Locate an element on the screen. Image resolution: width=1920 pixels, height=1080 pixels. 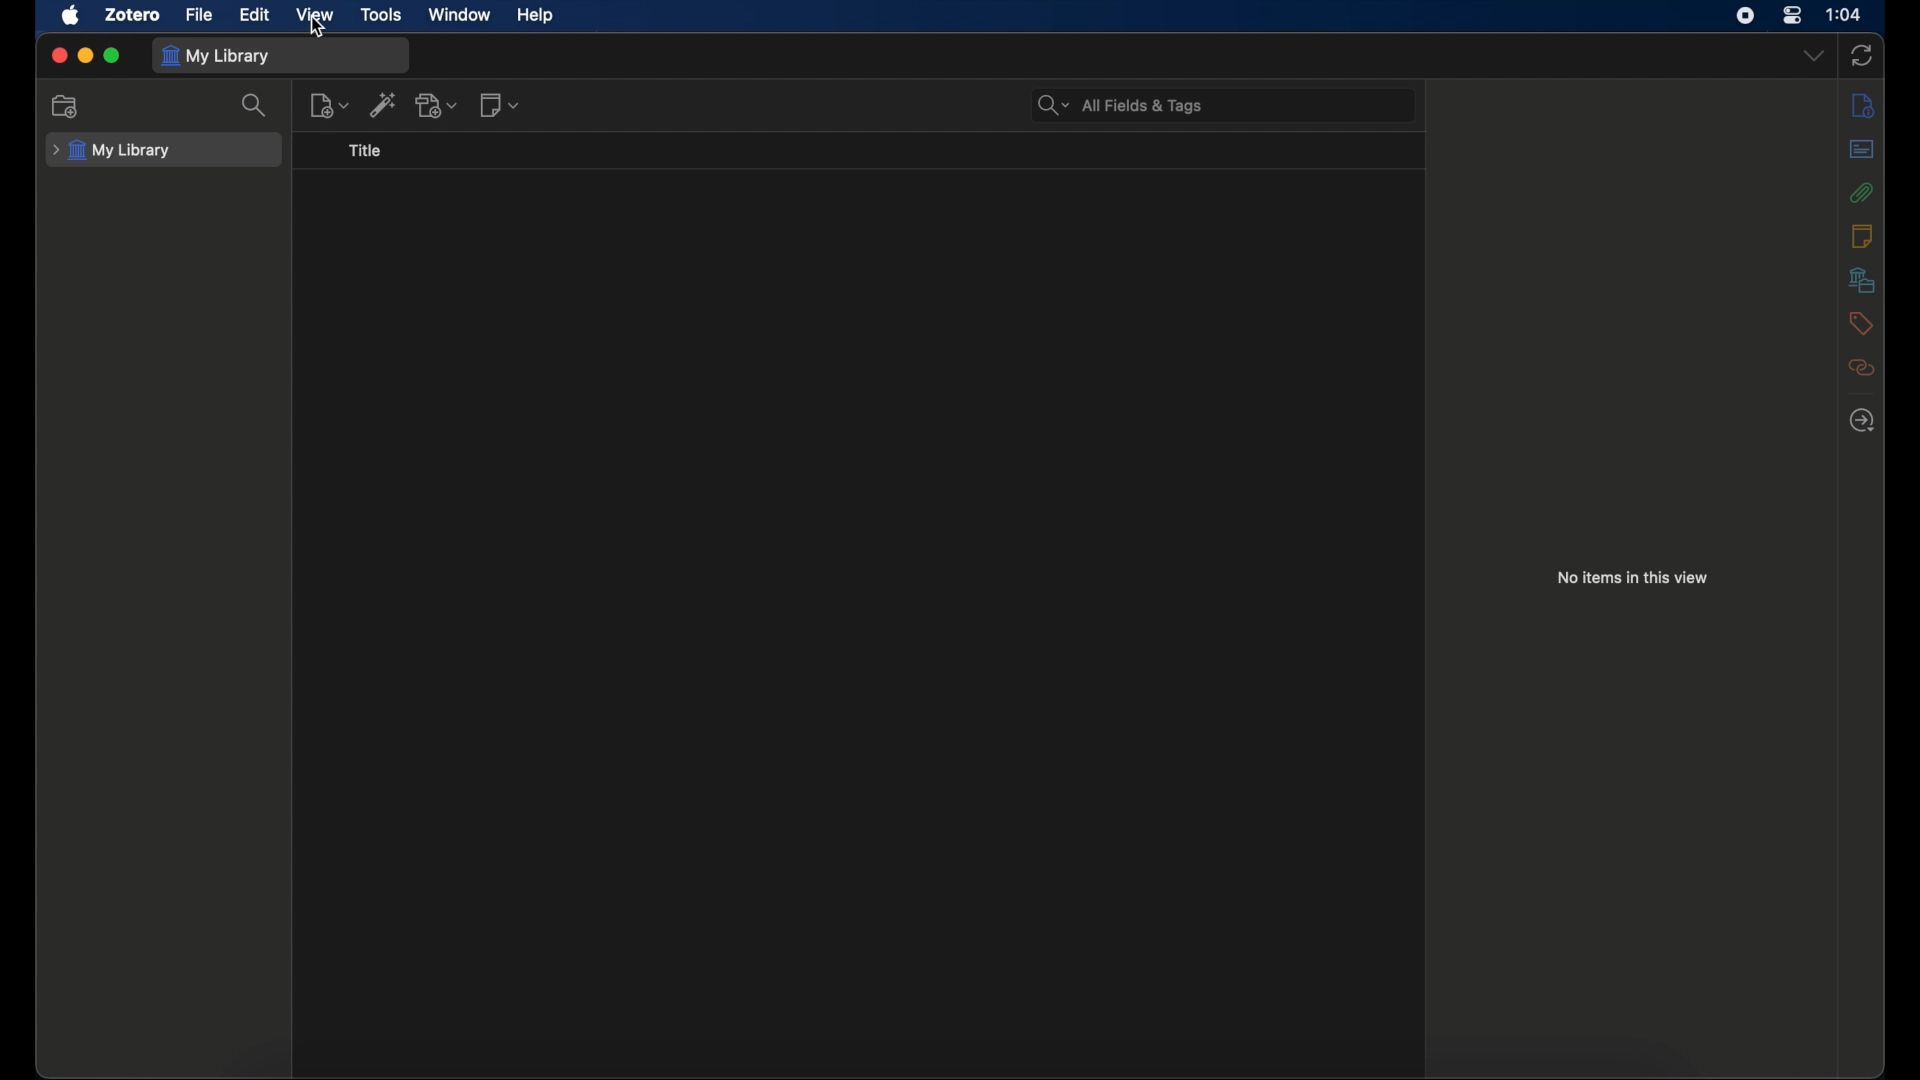
search  is located at coordinates (1118, 106).